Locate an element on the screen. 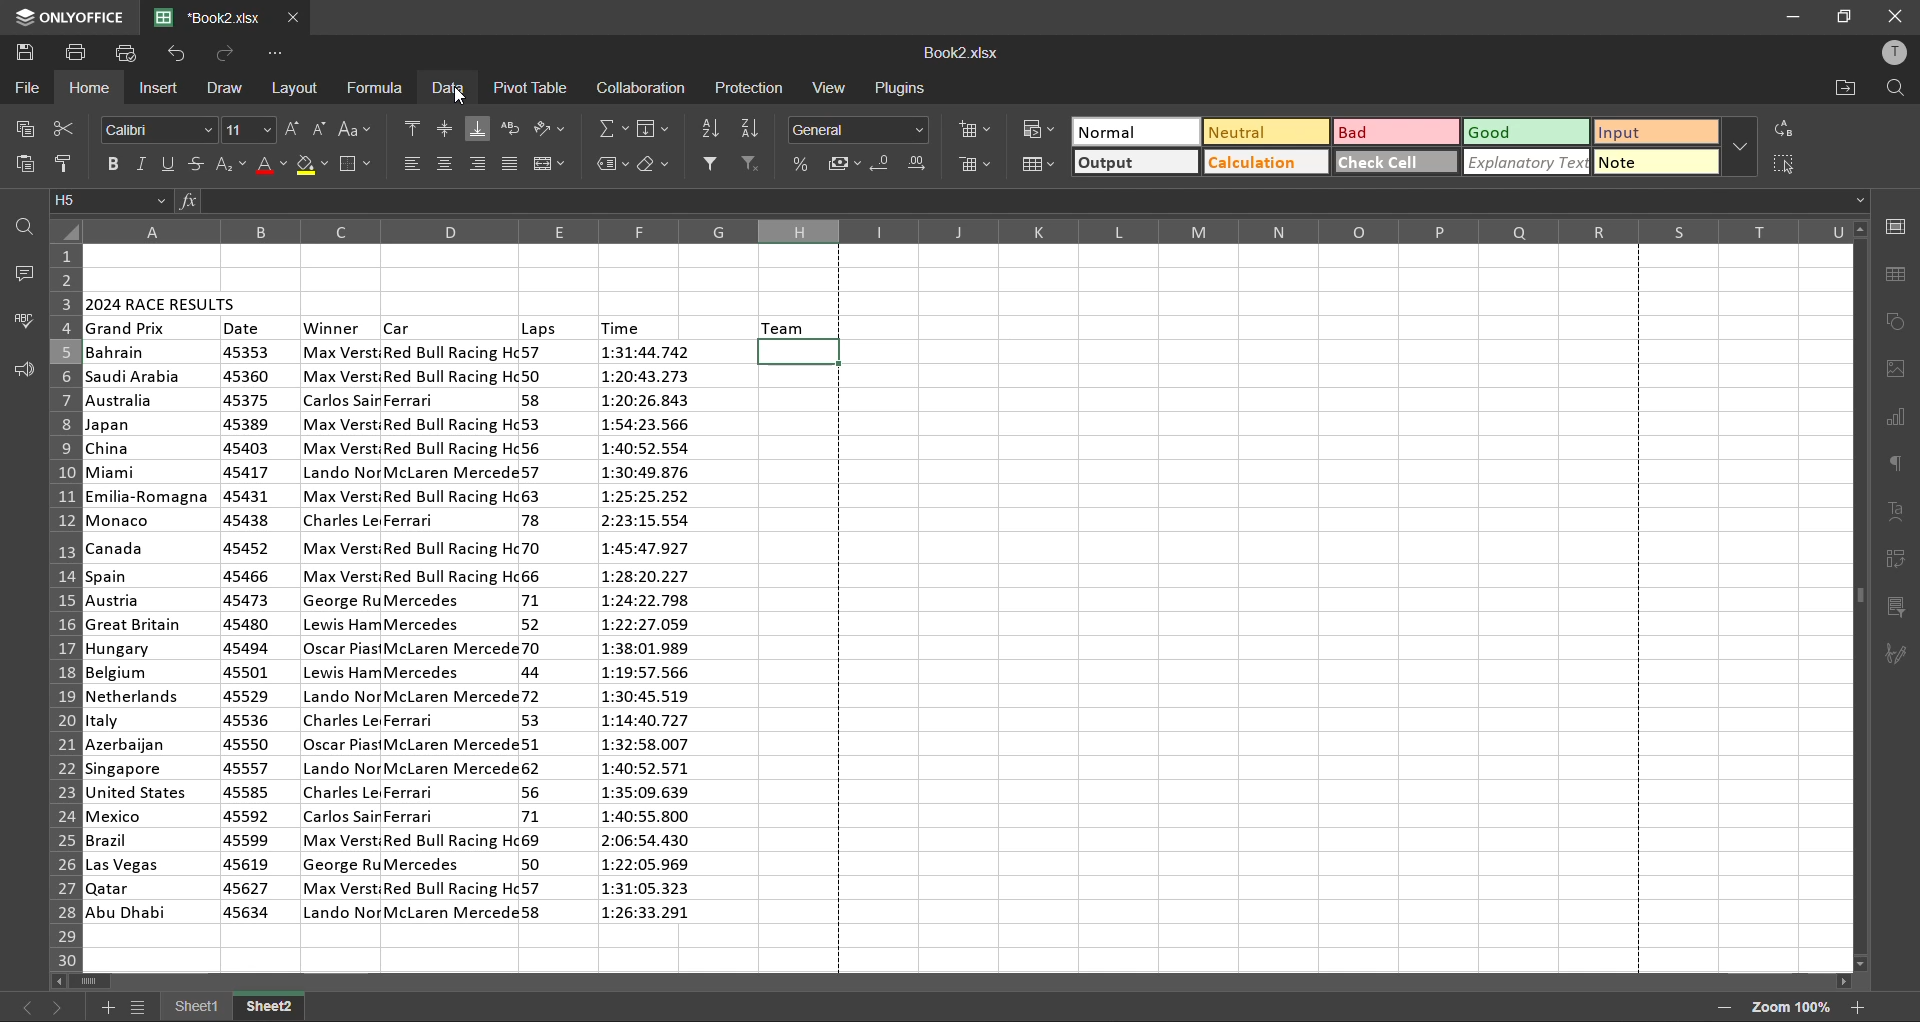 This screenshot has width=1920, height=1022. pivot table is located at coordinates (1897, 560).